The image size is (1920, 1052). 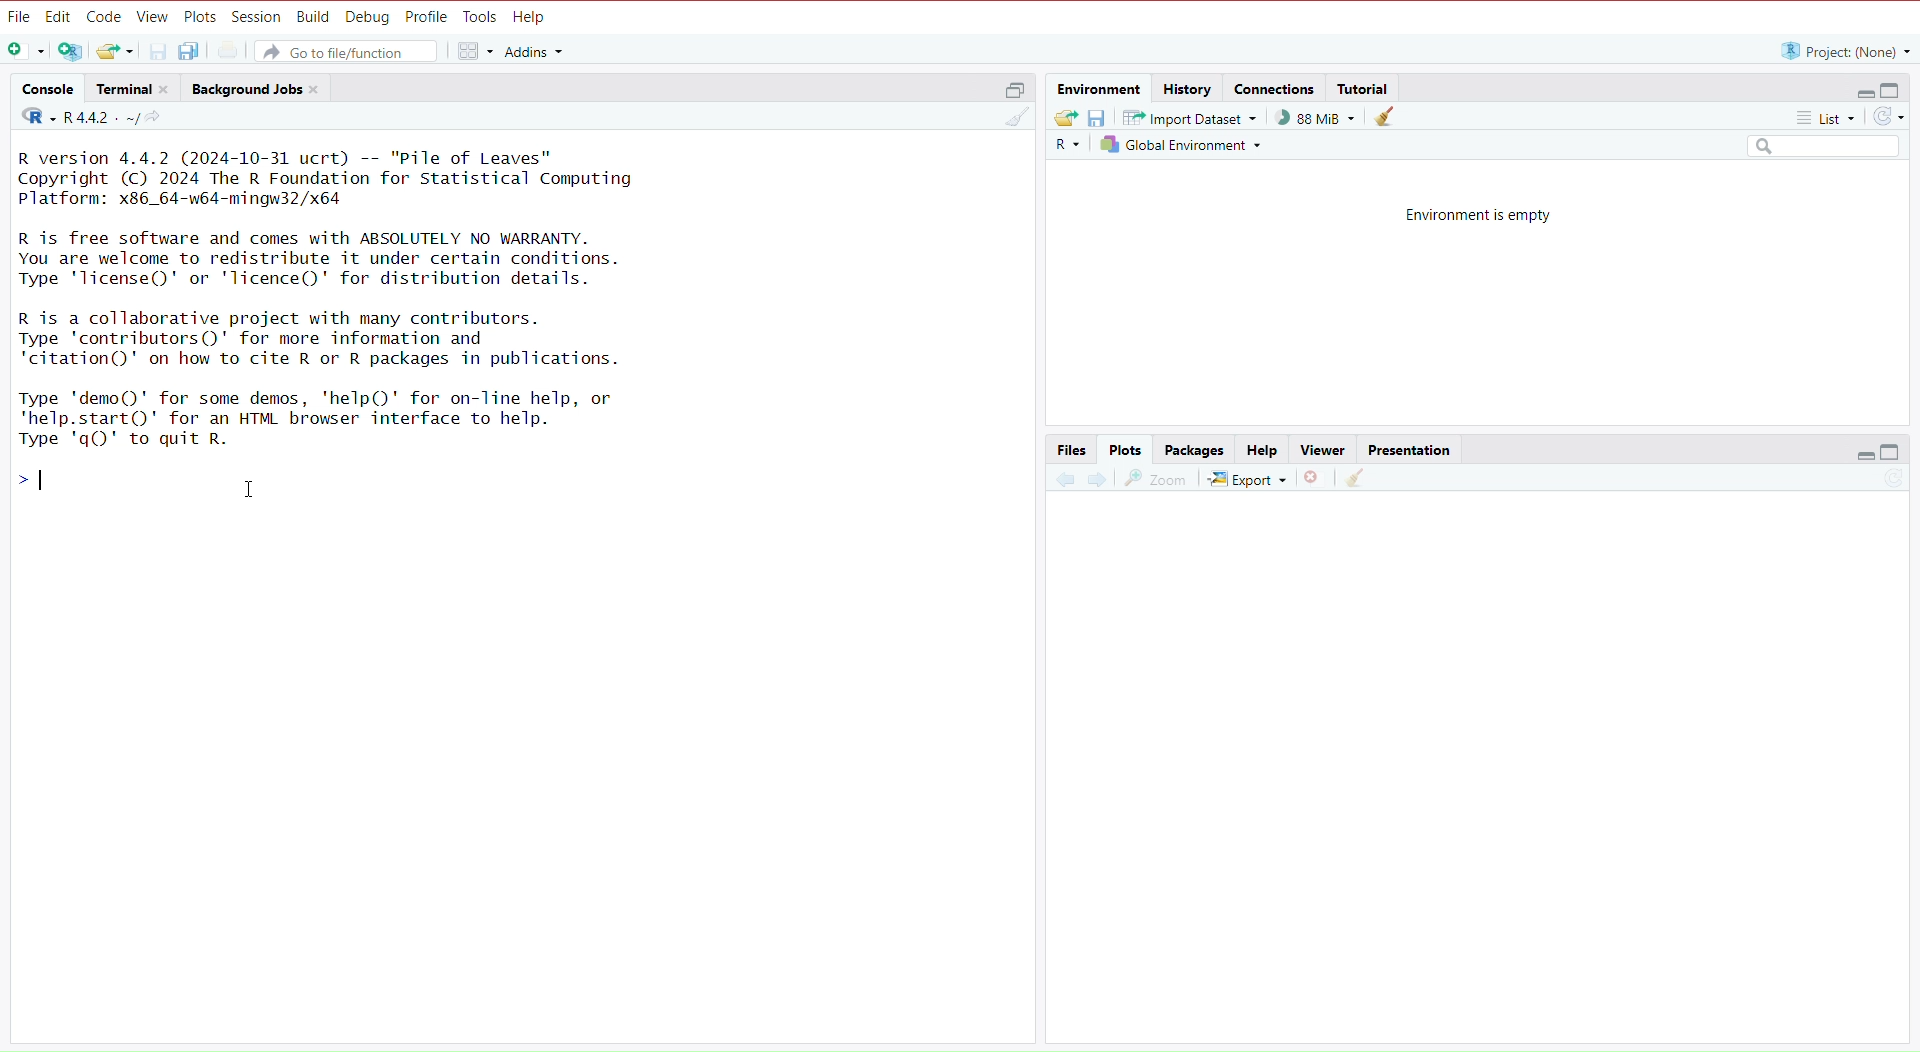 I want to click on Save, so click(x=1099, y=118).